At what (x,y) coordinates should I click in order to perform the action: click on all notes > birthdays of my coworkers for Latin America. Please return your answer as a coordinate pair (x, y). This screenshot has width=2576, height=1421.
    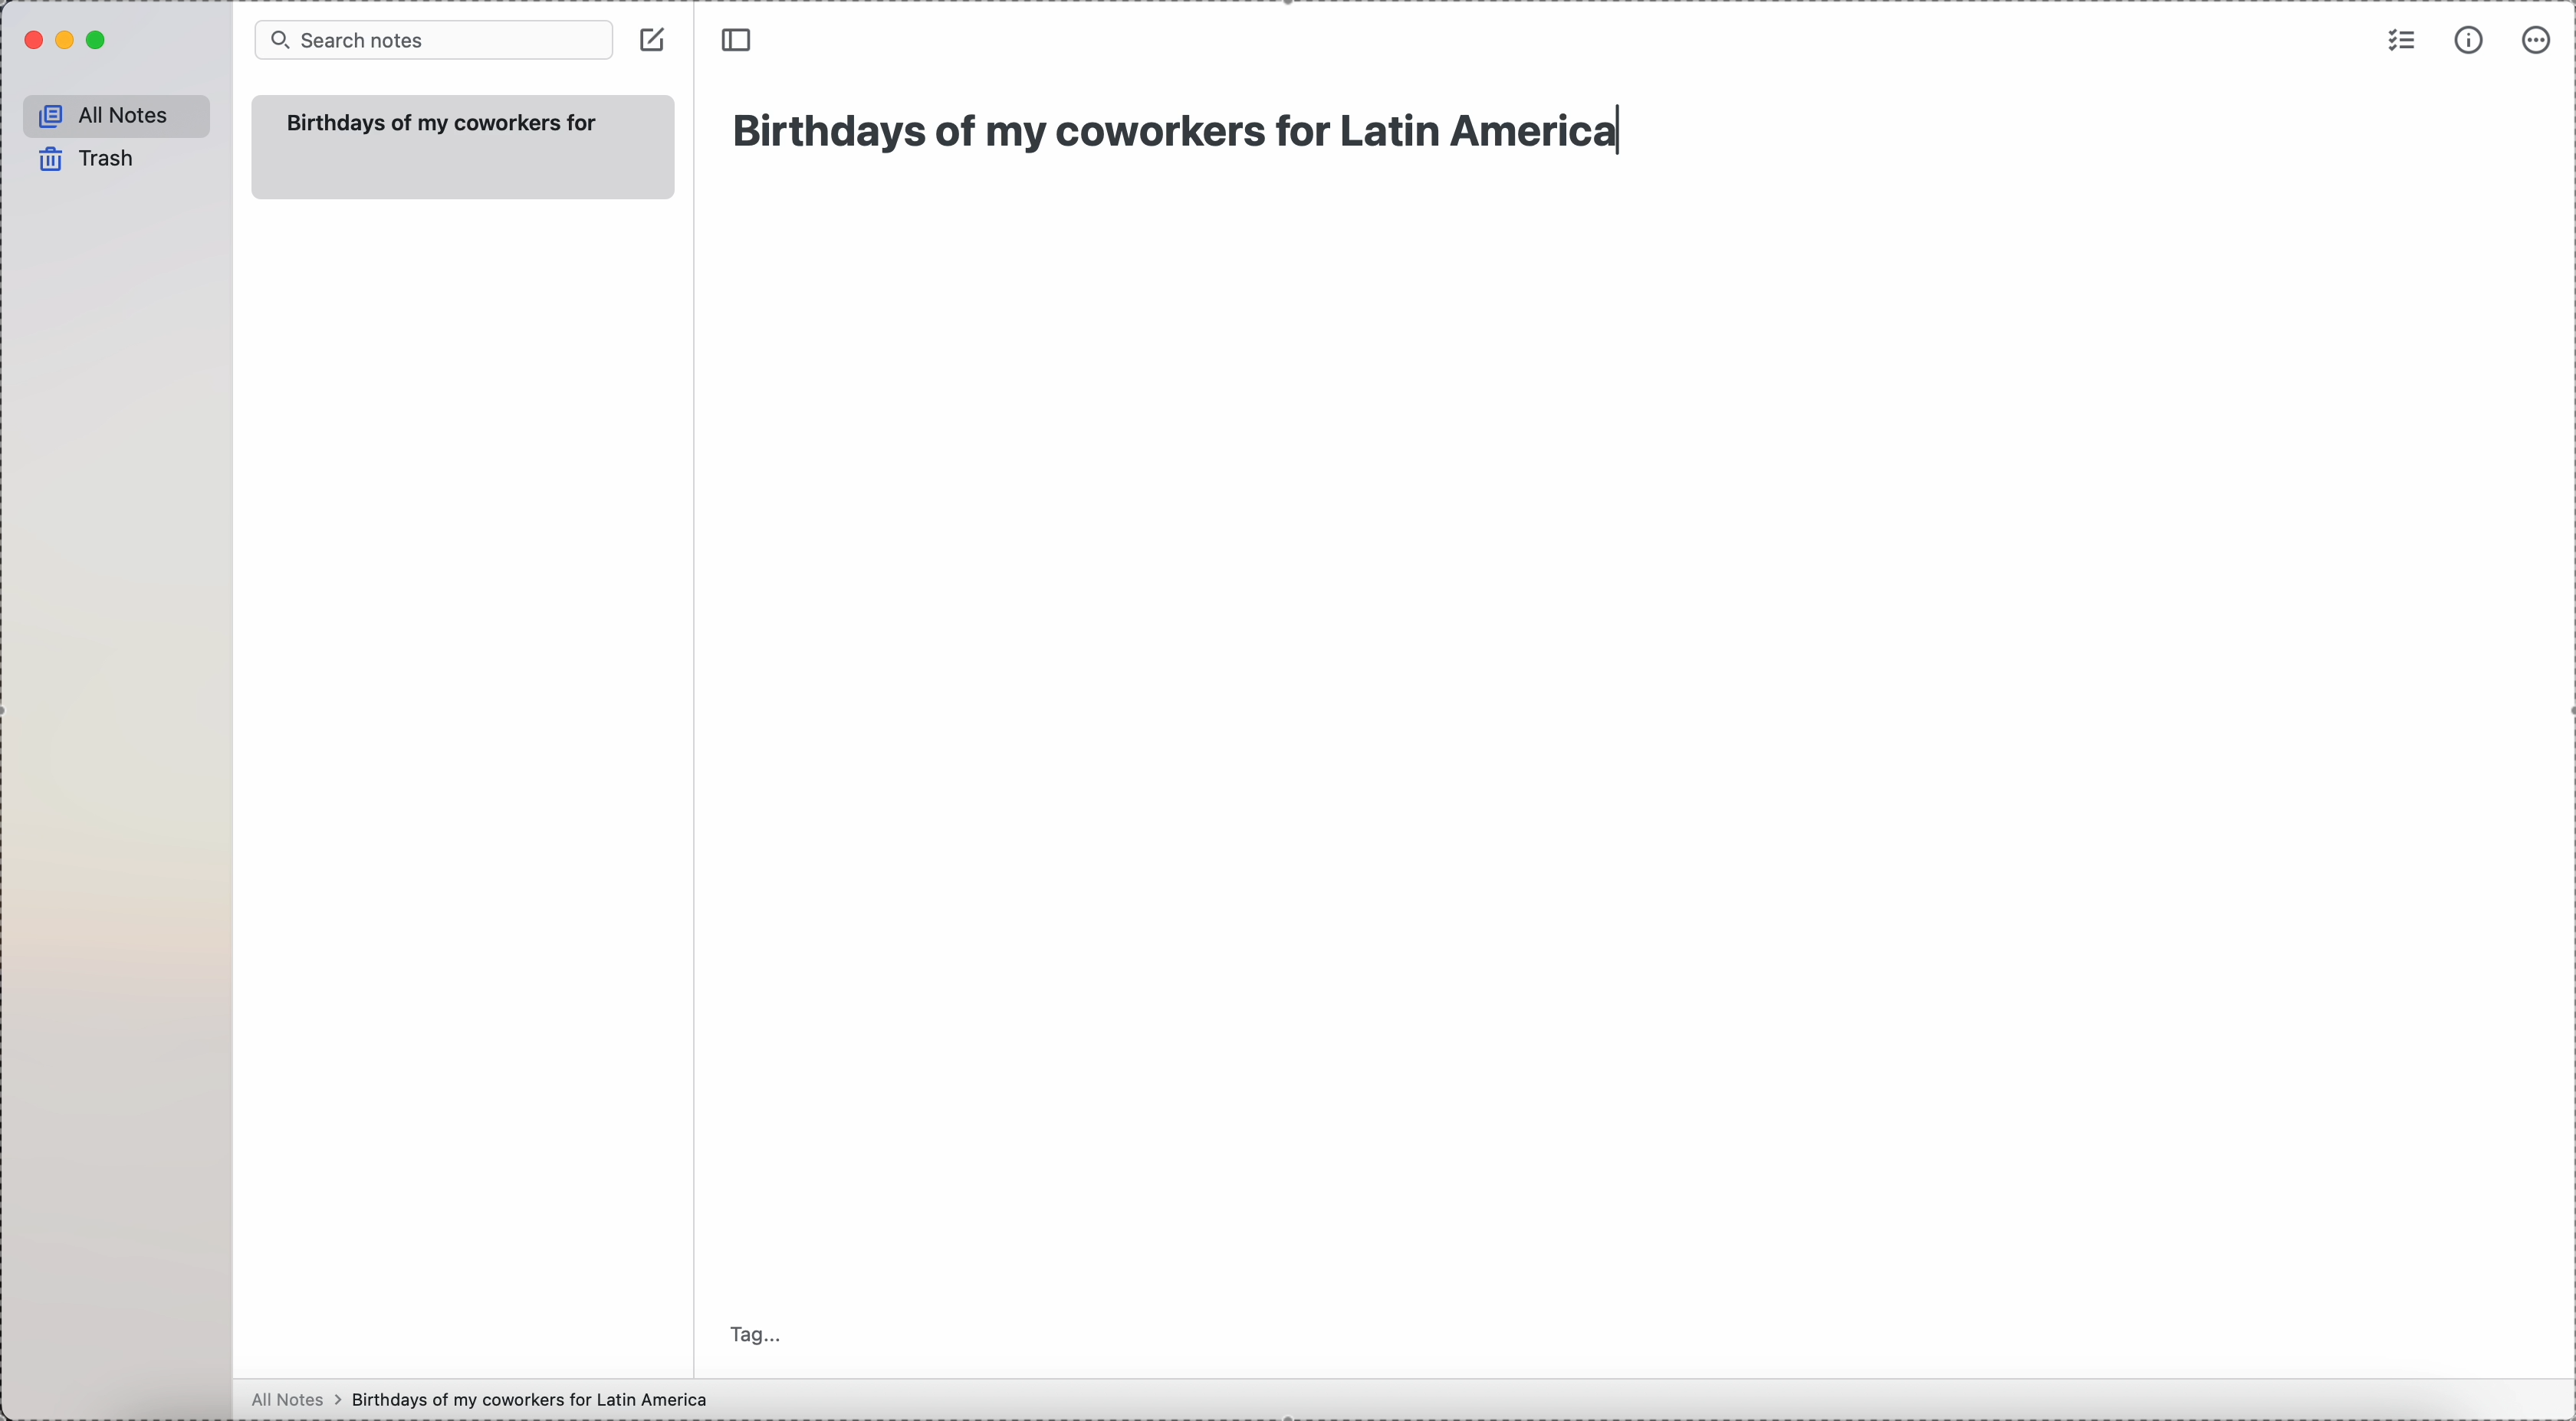
    Looking at the image, I should click on (485, 1399).